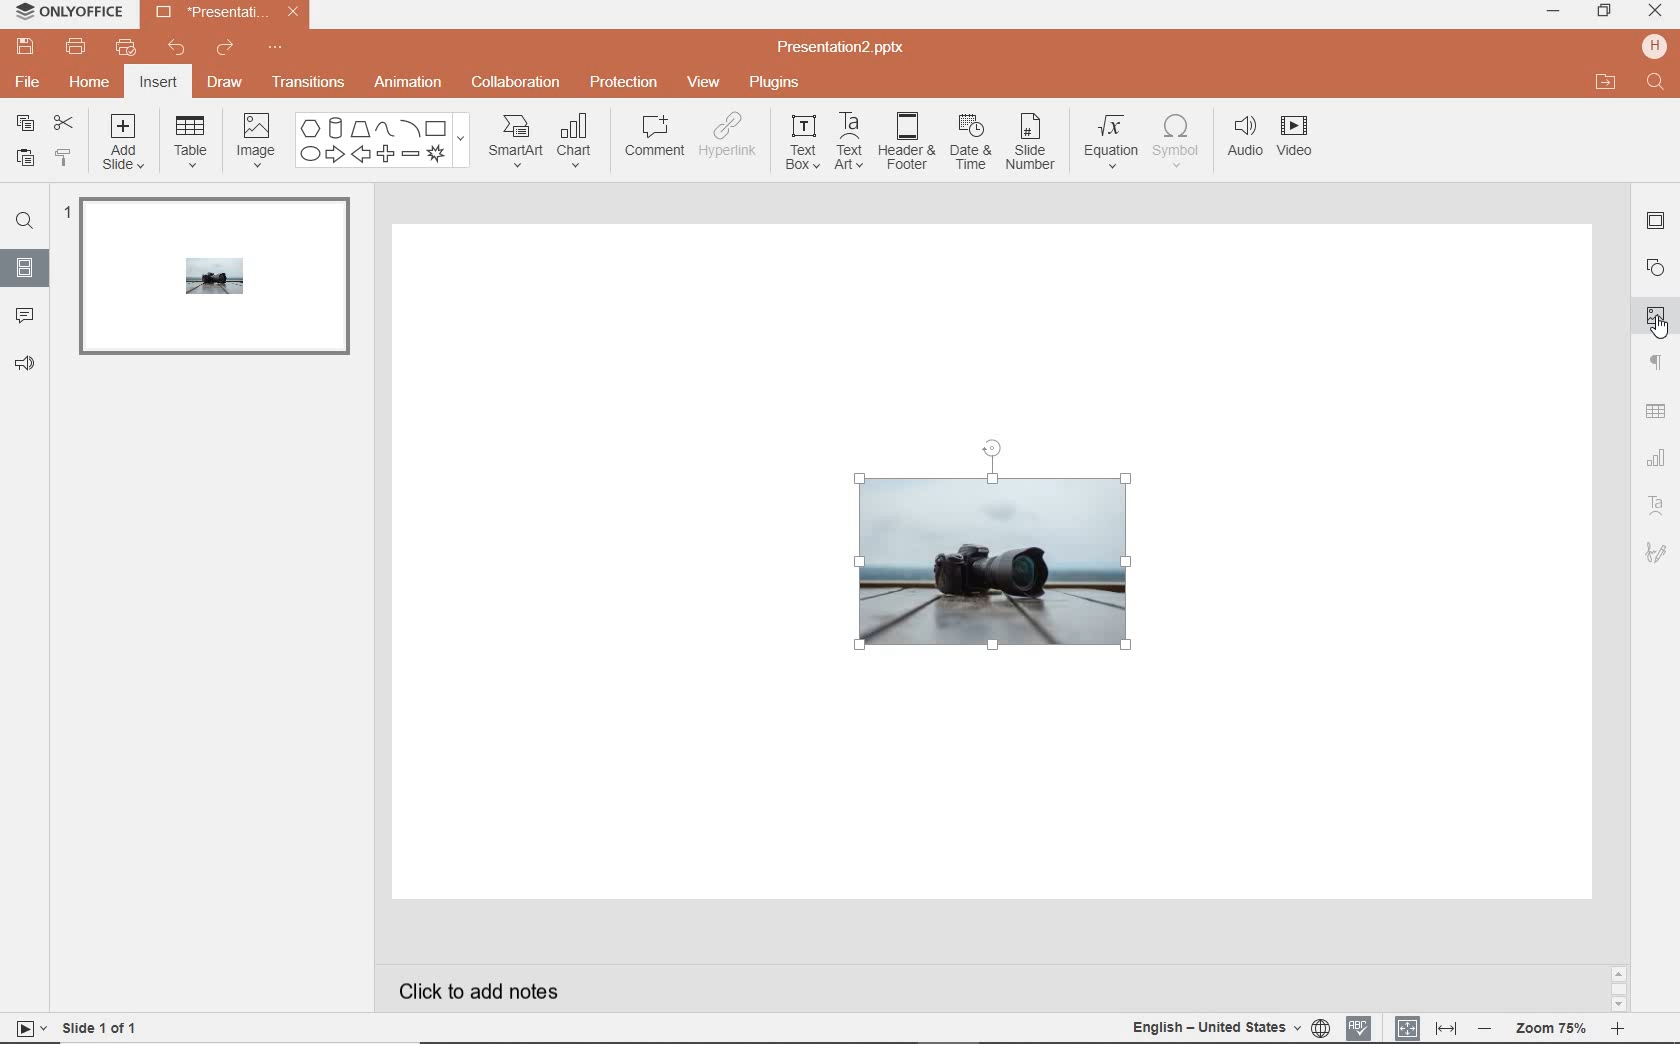 The image size is (1680, 1044). What do you see at coordinates (25, 365) in the screenshot?
I see `feedback & support` at bounding box center [25, 365].